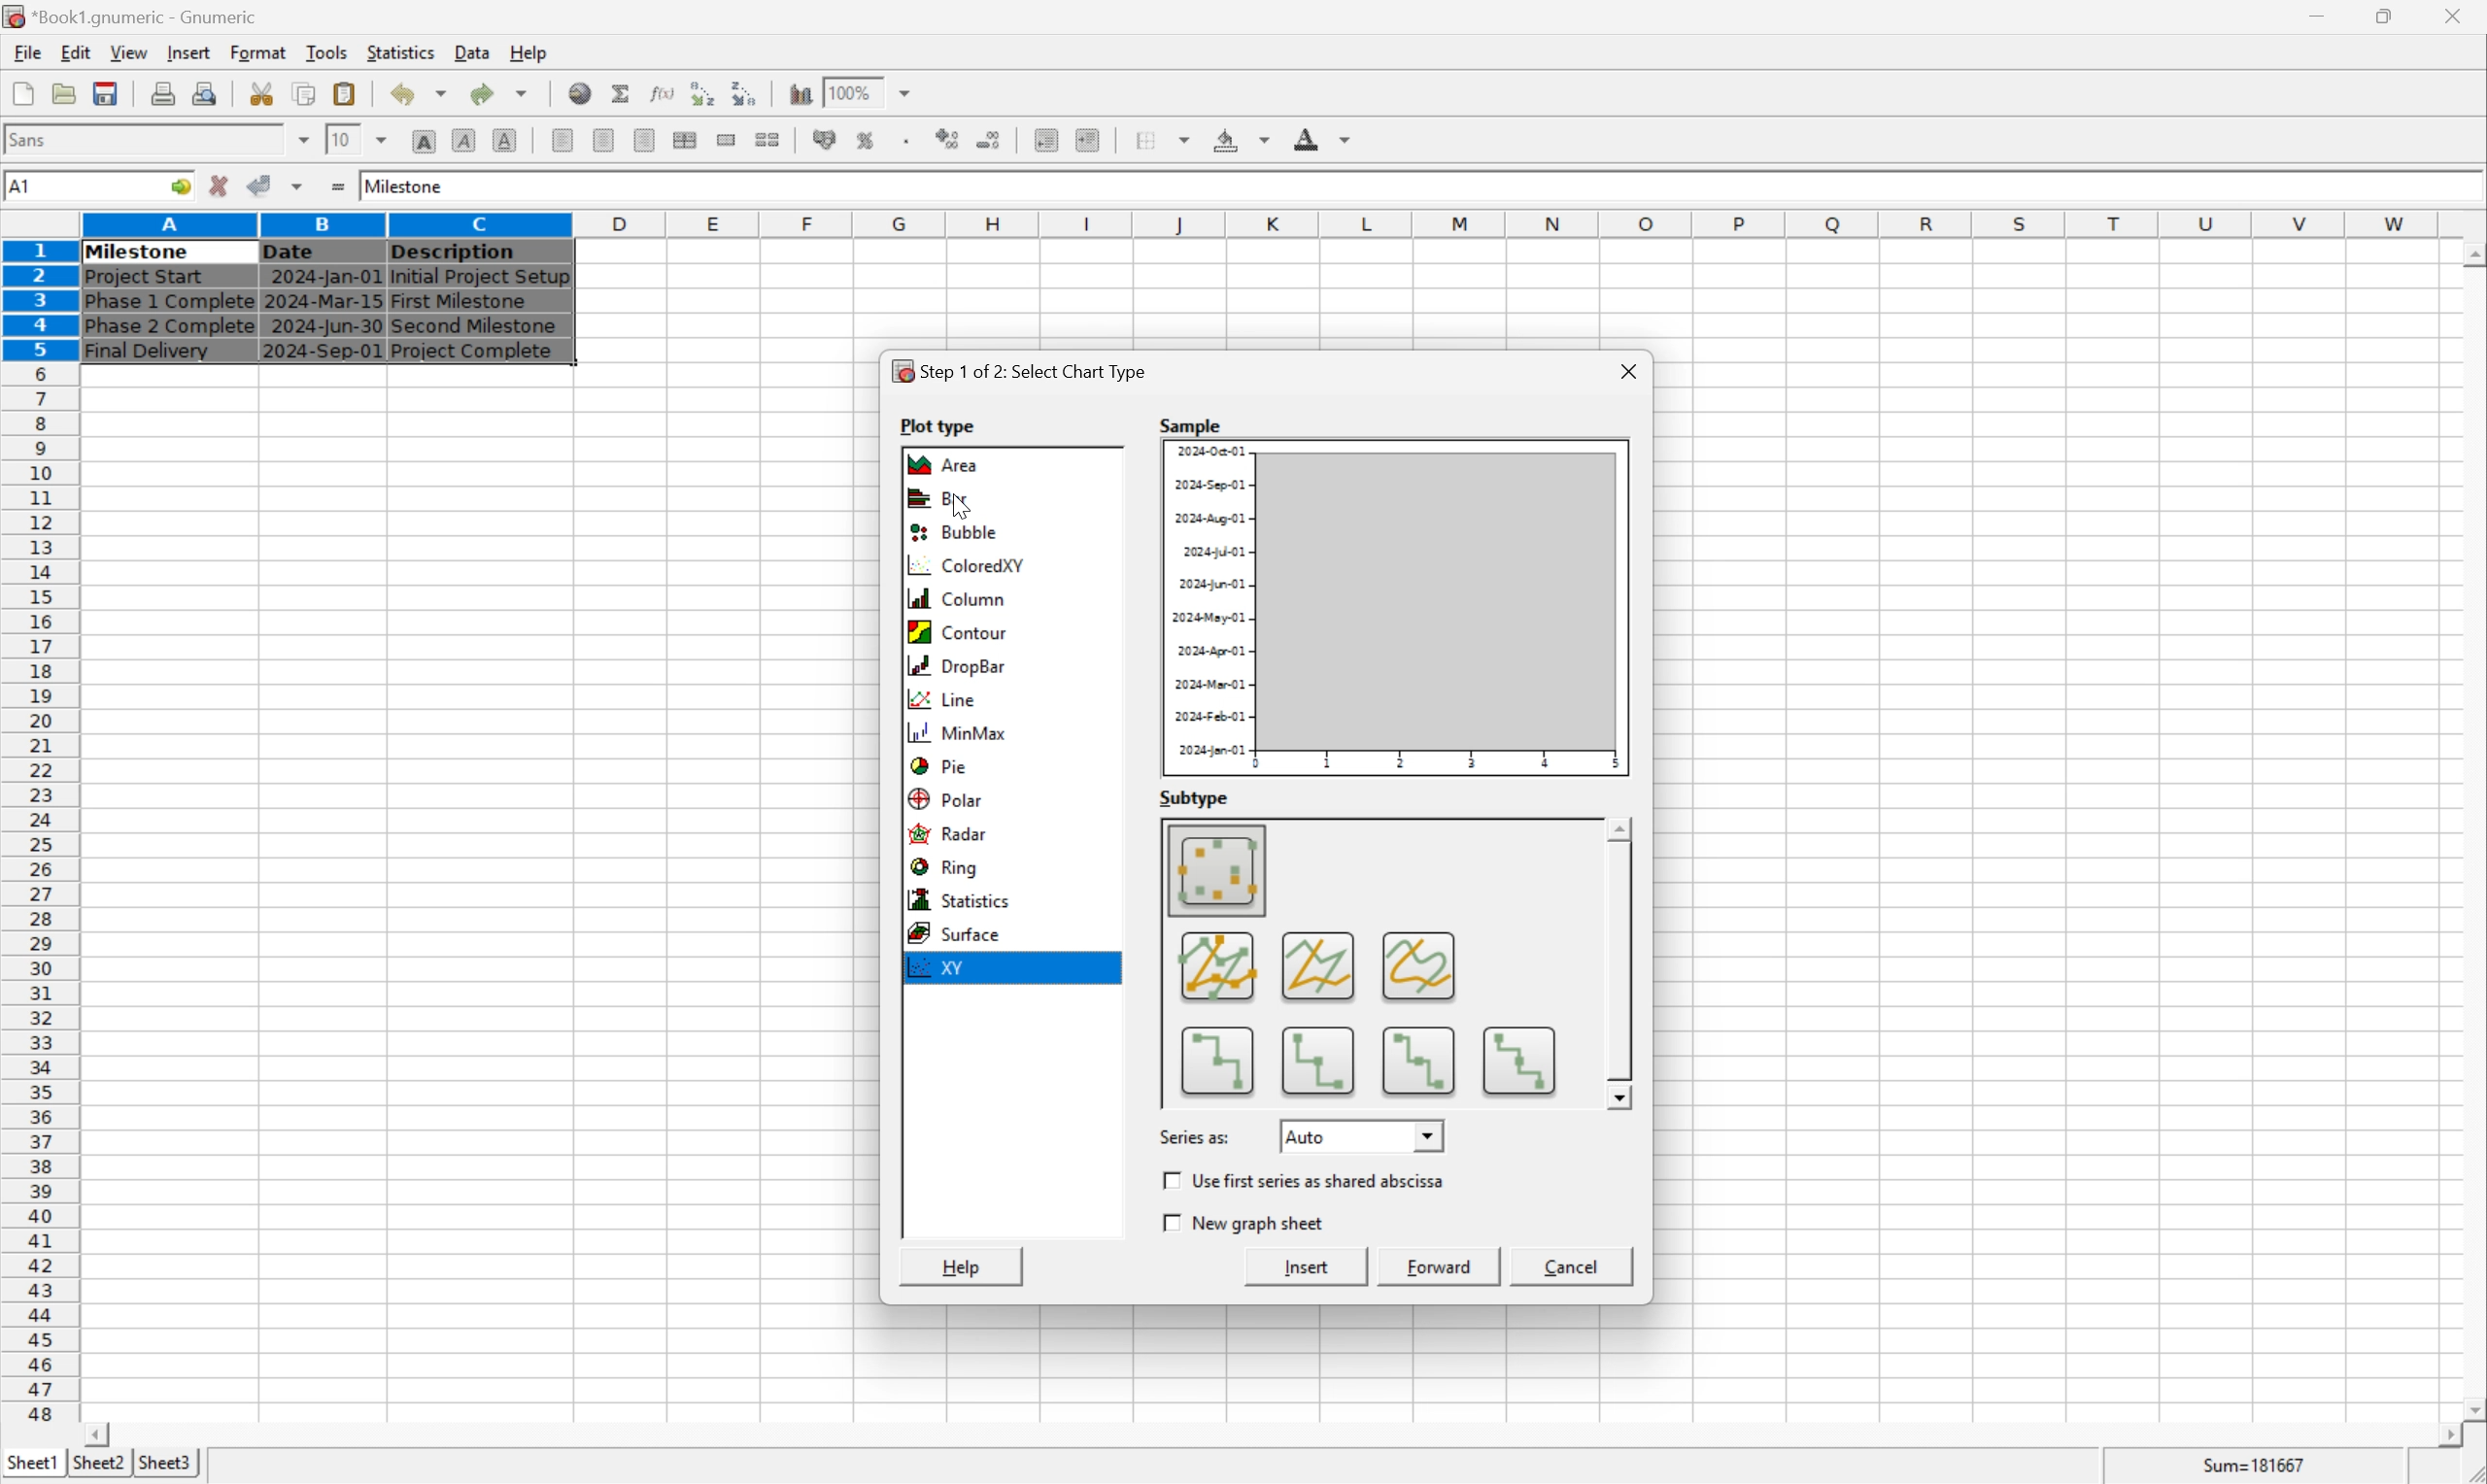 The height and width of the screenshot is (1484, 2487). Describe the element at coordinates (1573, 1269) in the screenshot. I see `cancel` at that location.